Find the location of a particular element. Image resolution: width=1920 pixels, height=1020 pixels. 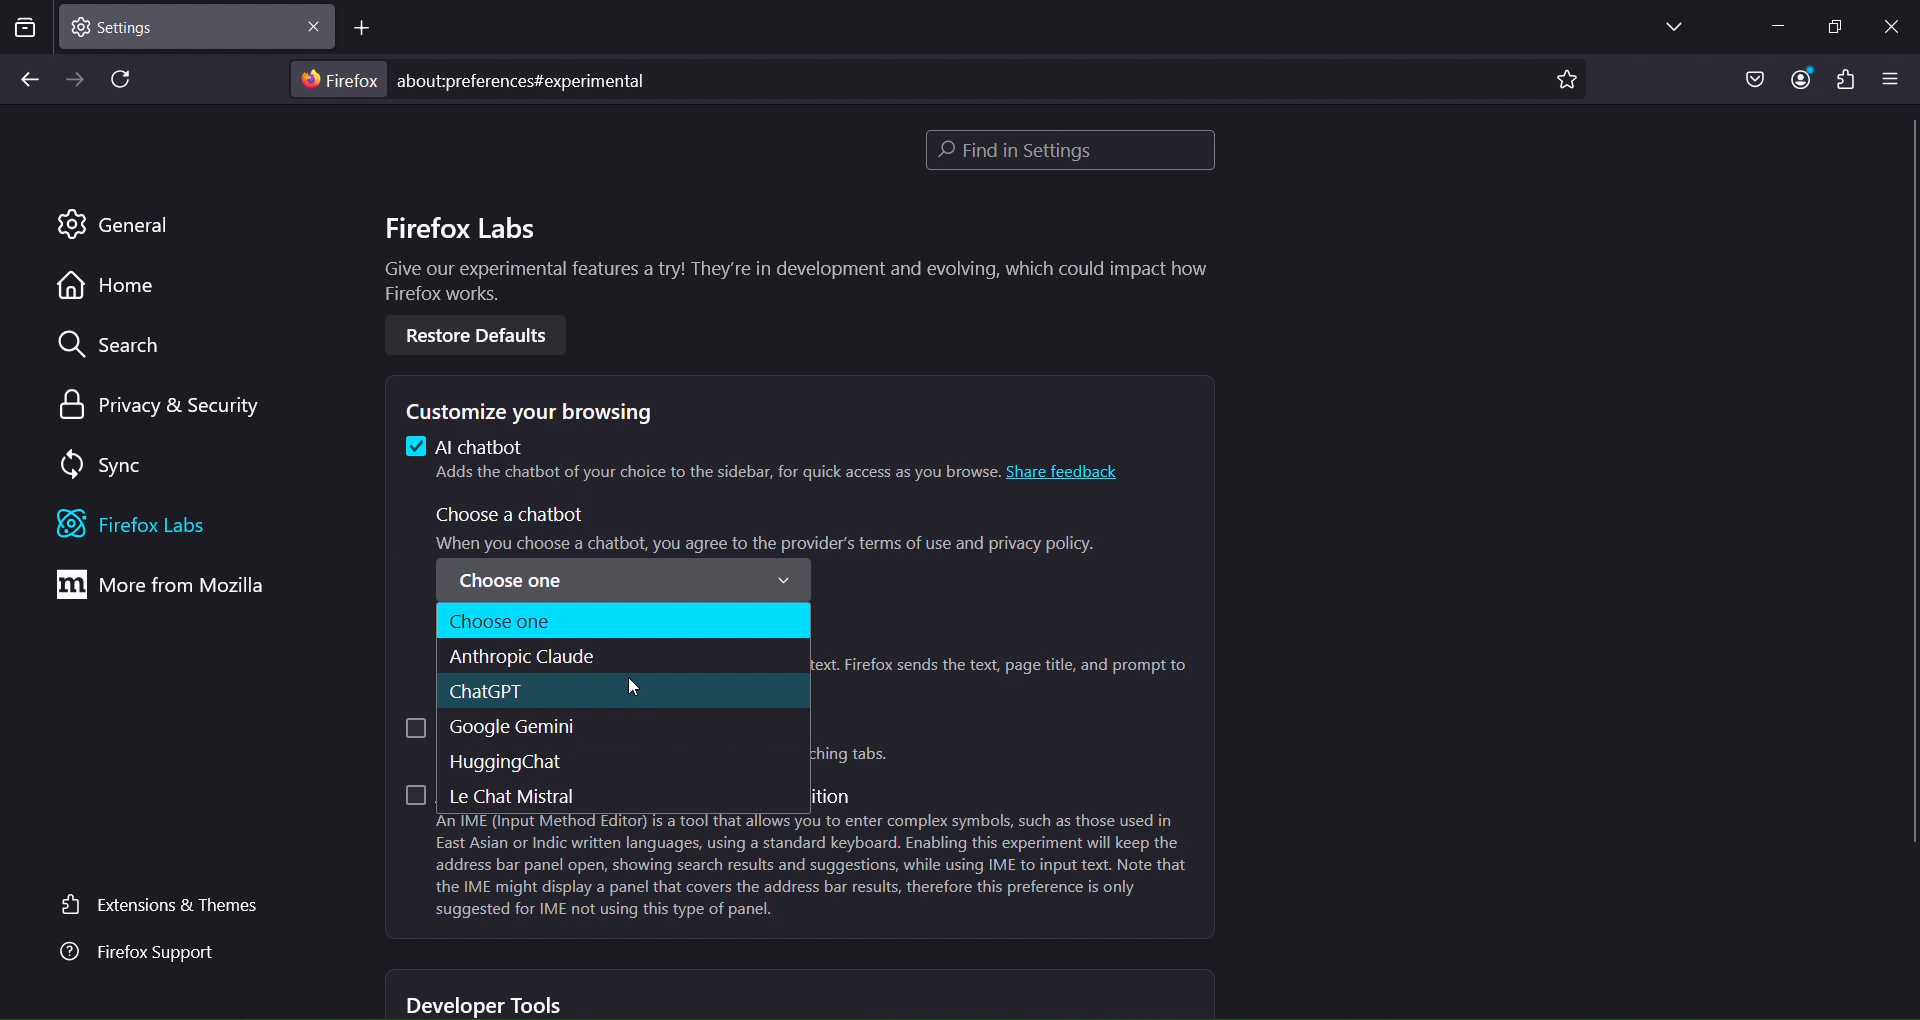

restore down is located at coordinates (1833, 28).